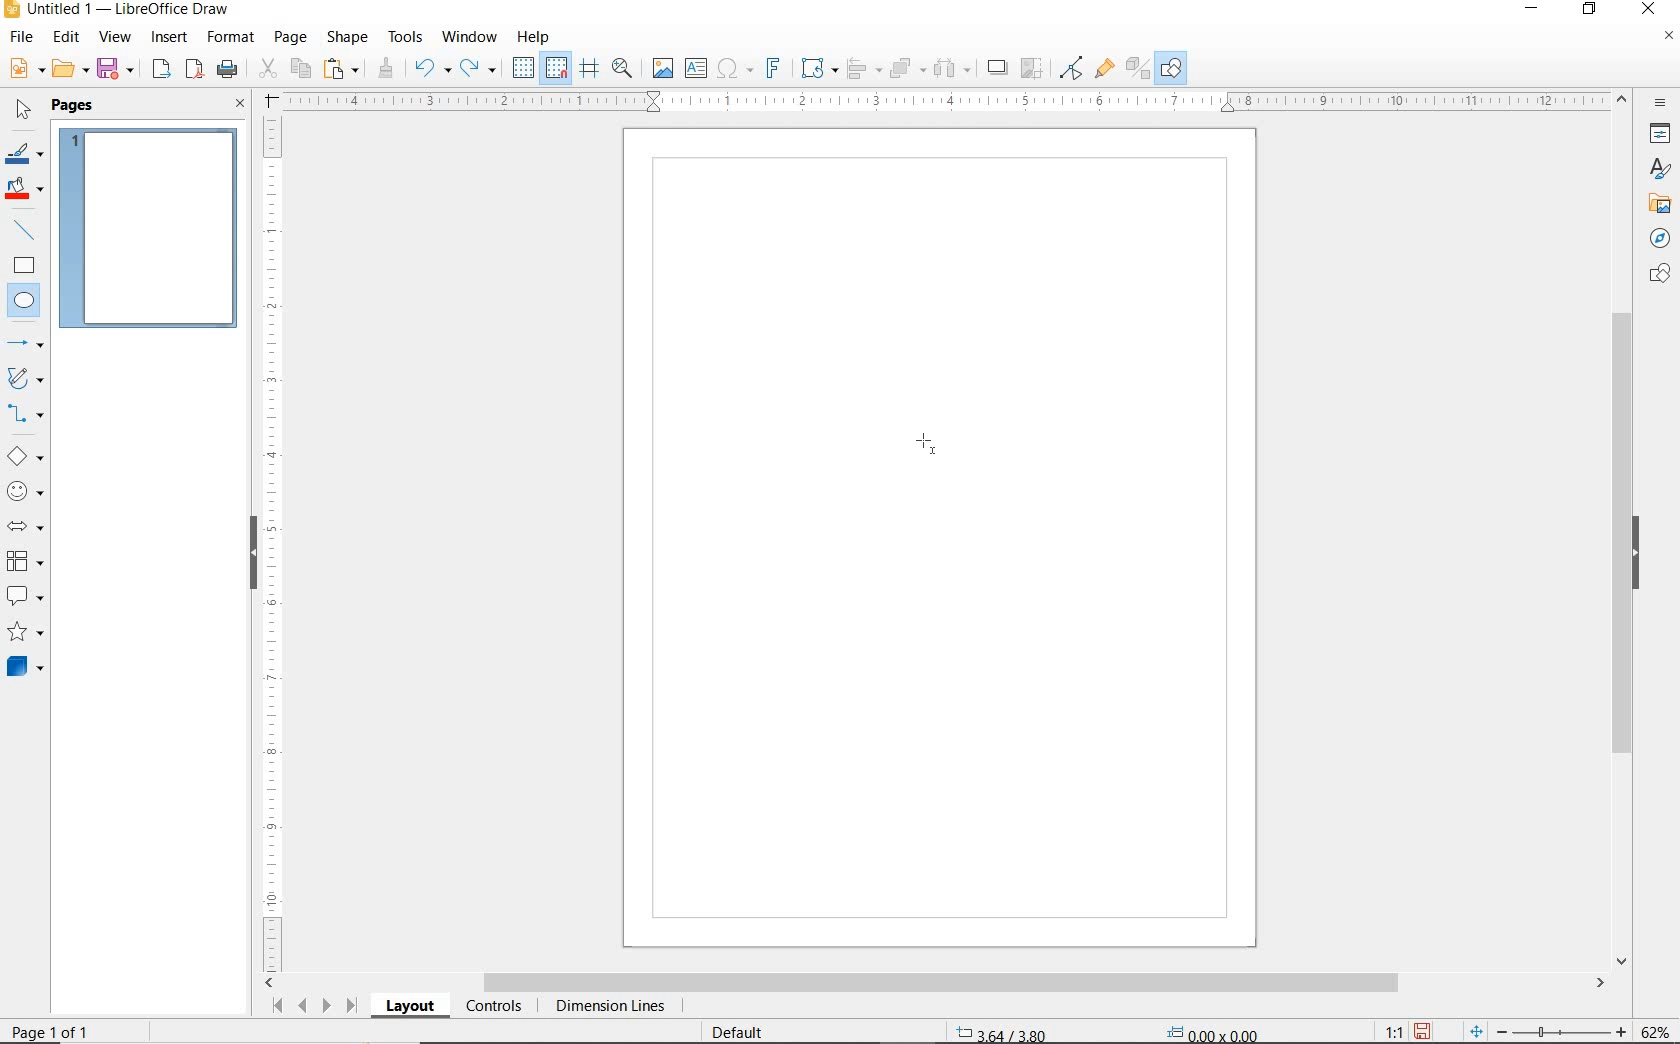 This screenshot has height=1044, width=1680. Describe the element at coordinates (1104, 69) in the screenshot. I see `SHOW GLUEPOINT FUNCTIONS` at that location.